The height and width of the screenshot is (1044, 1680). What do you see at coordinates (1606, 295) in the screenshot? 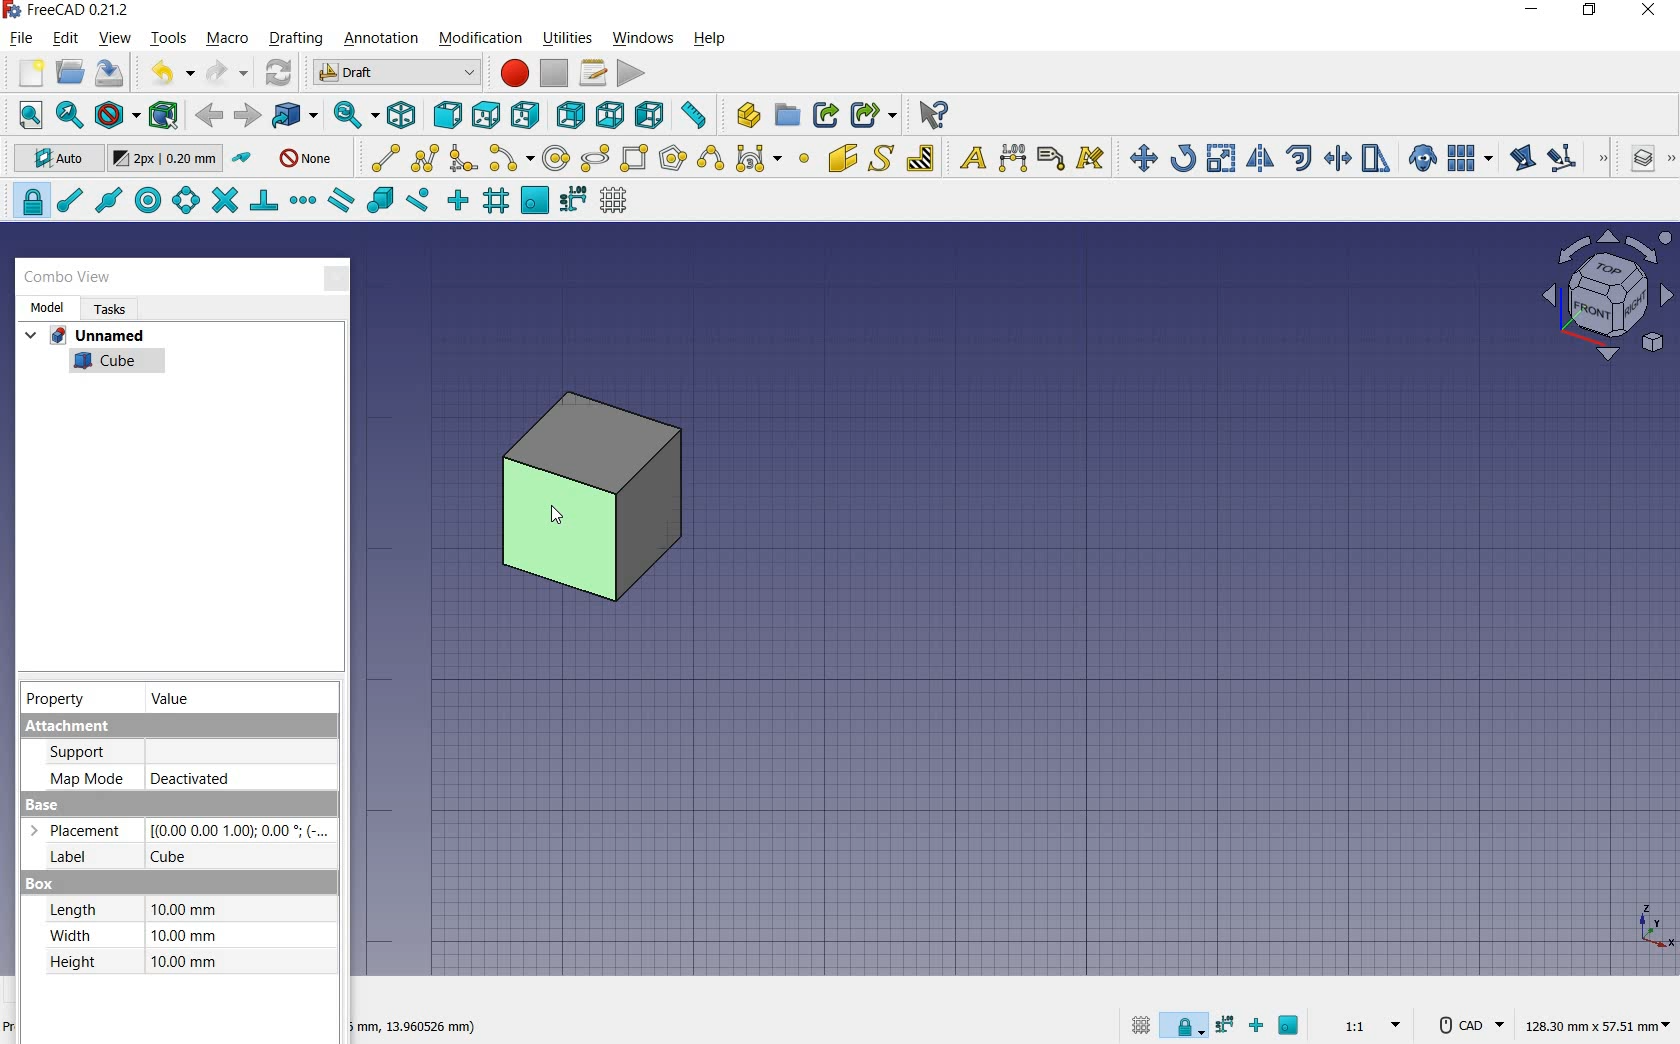
I see `view plane options` at bounding box center [1606, 295].